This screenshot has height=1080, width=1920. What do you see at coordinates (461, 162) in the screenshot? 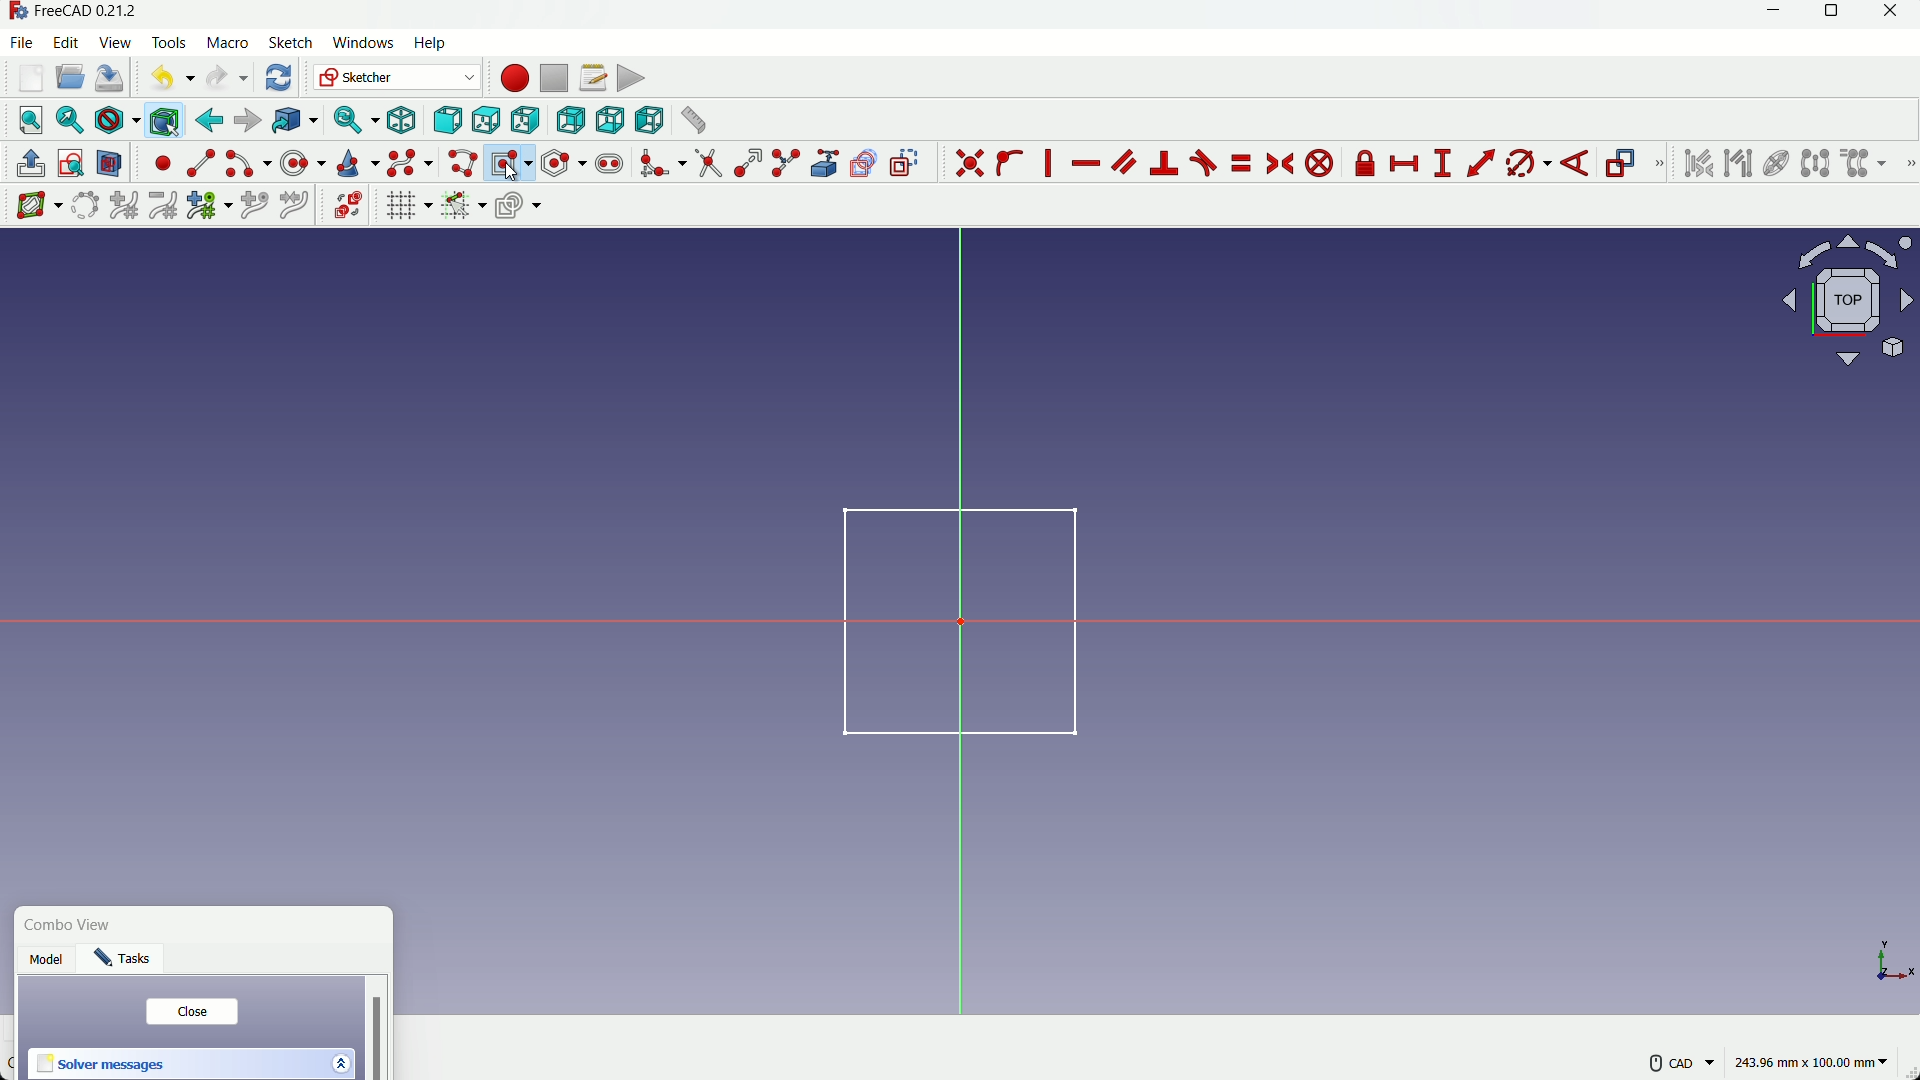
I see `create polyline` at bounding box center [461, 162].